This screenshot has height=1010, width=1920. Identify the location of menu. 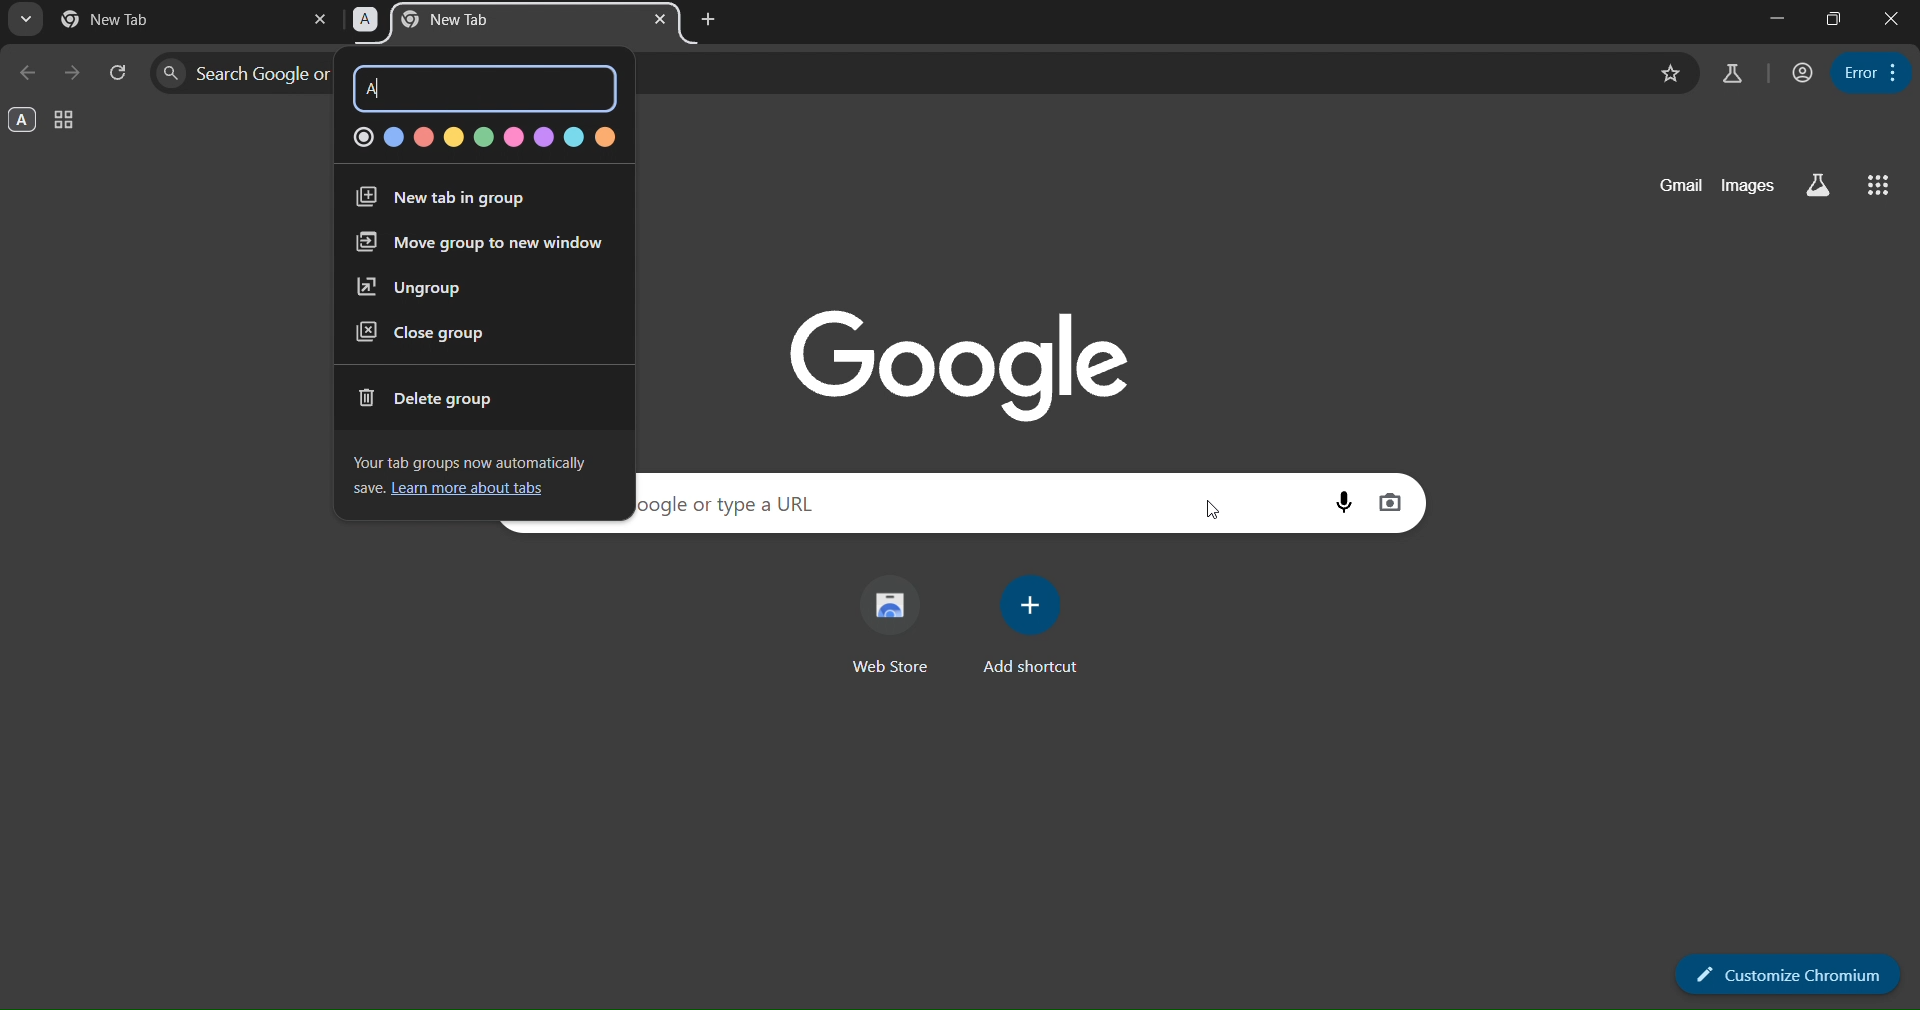
(1868, 72).